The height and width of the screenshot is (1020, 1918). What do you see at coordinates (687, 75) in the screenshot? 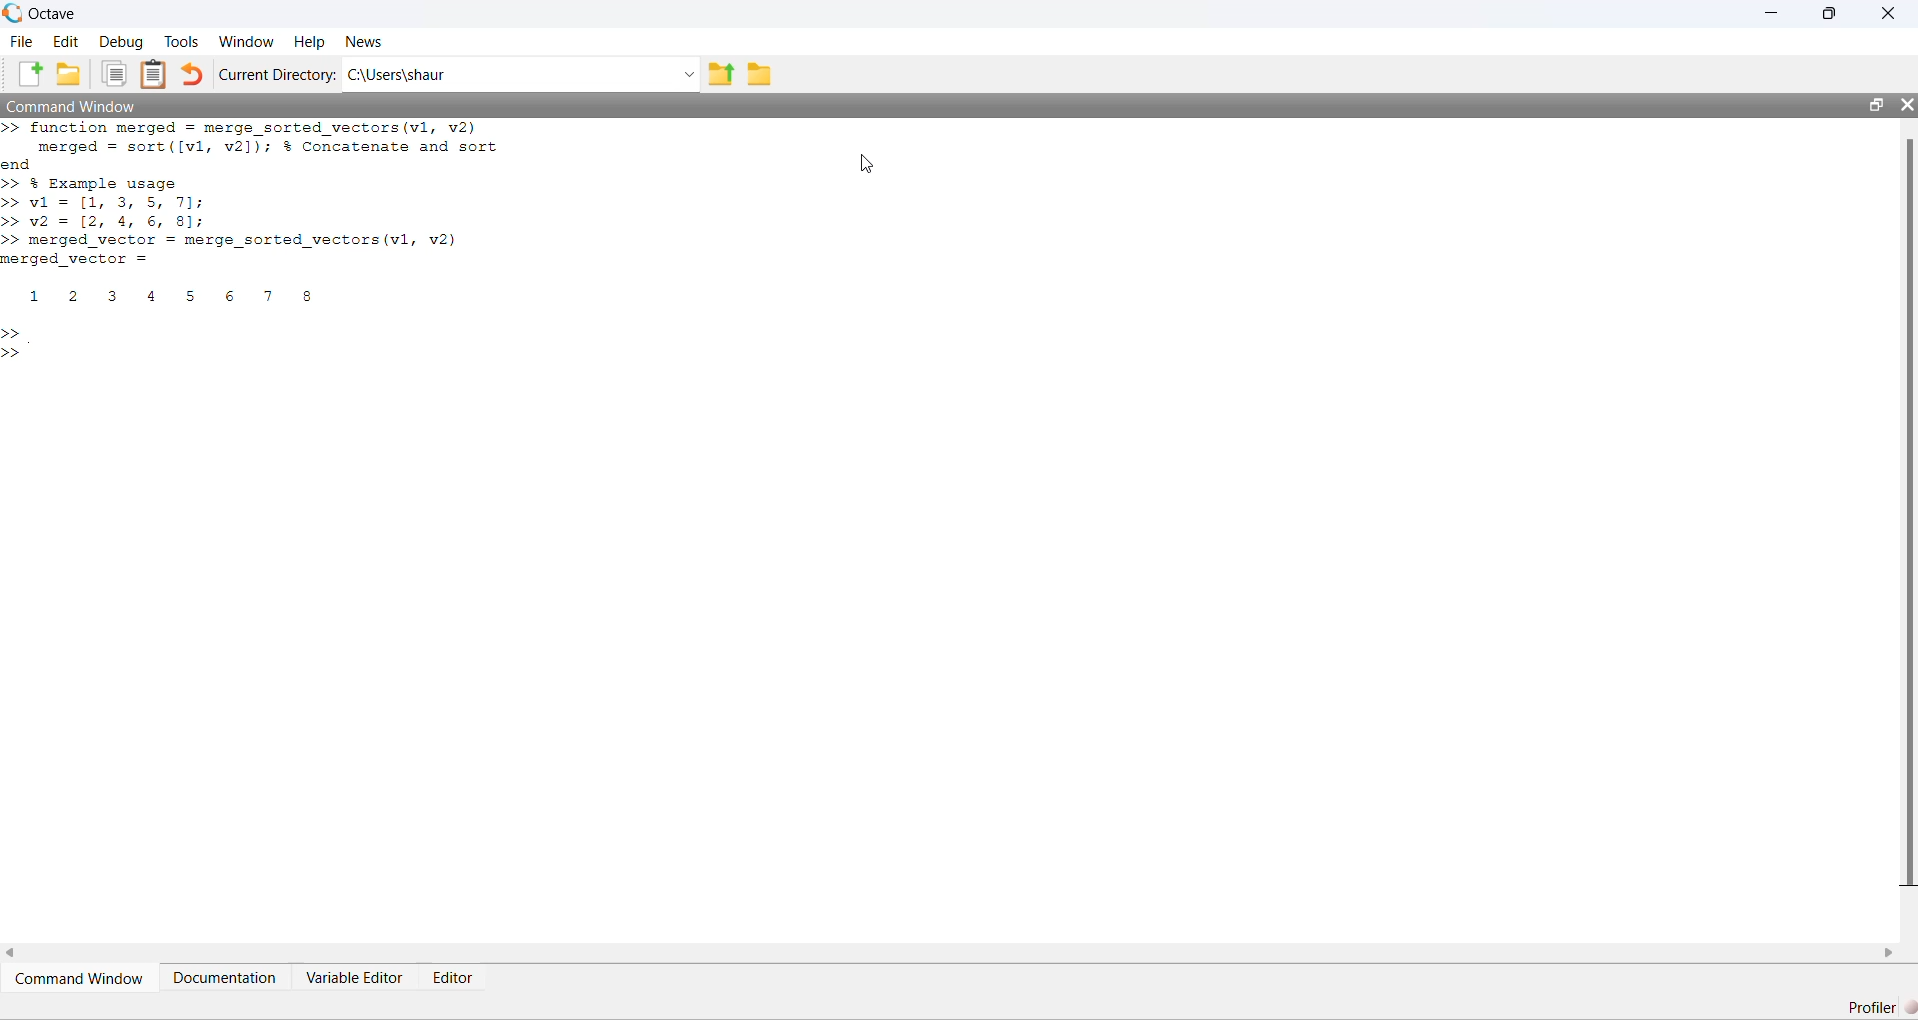
I see `Drop-down ` at bounding box center [687, 75].